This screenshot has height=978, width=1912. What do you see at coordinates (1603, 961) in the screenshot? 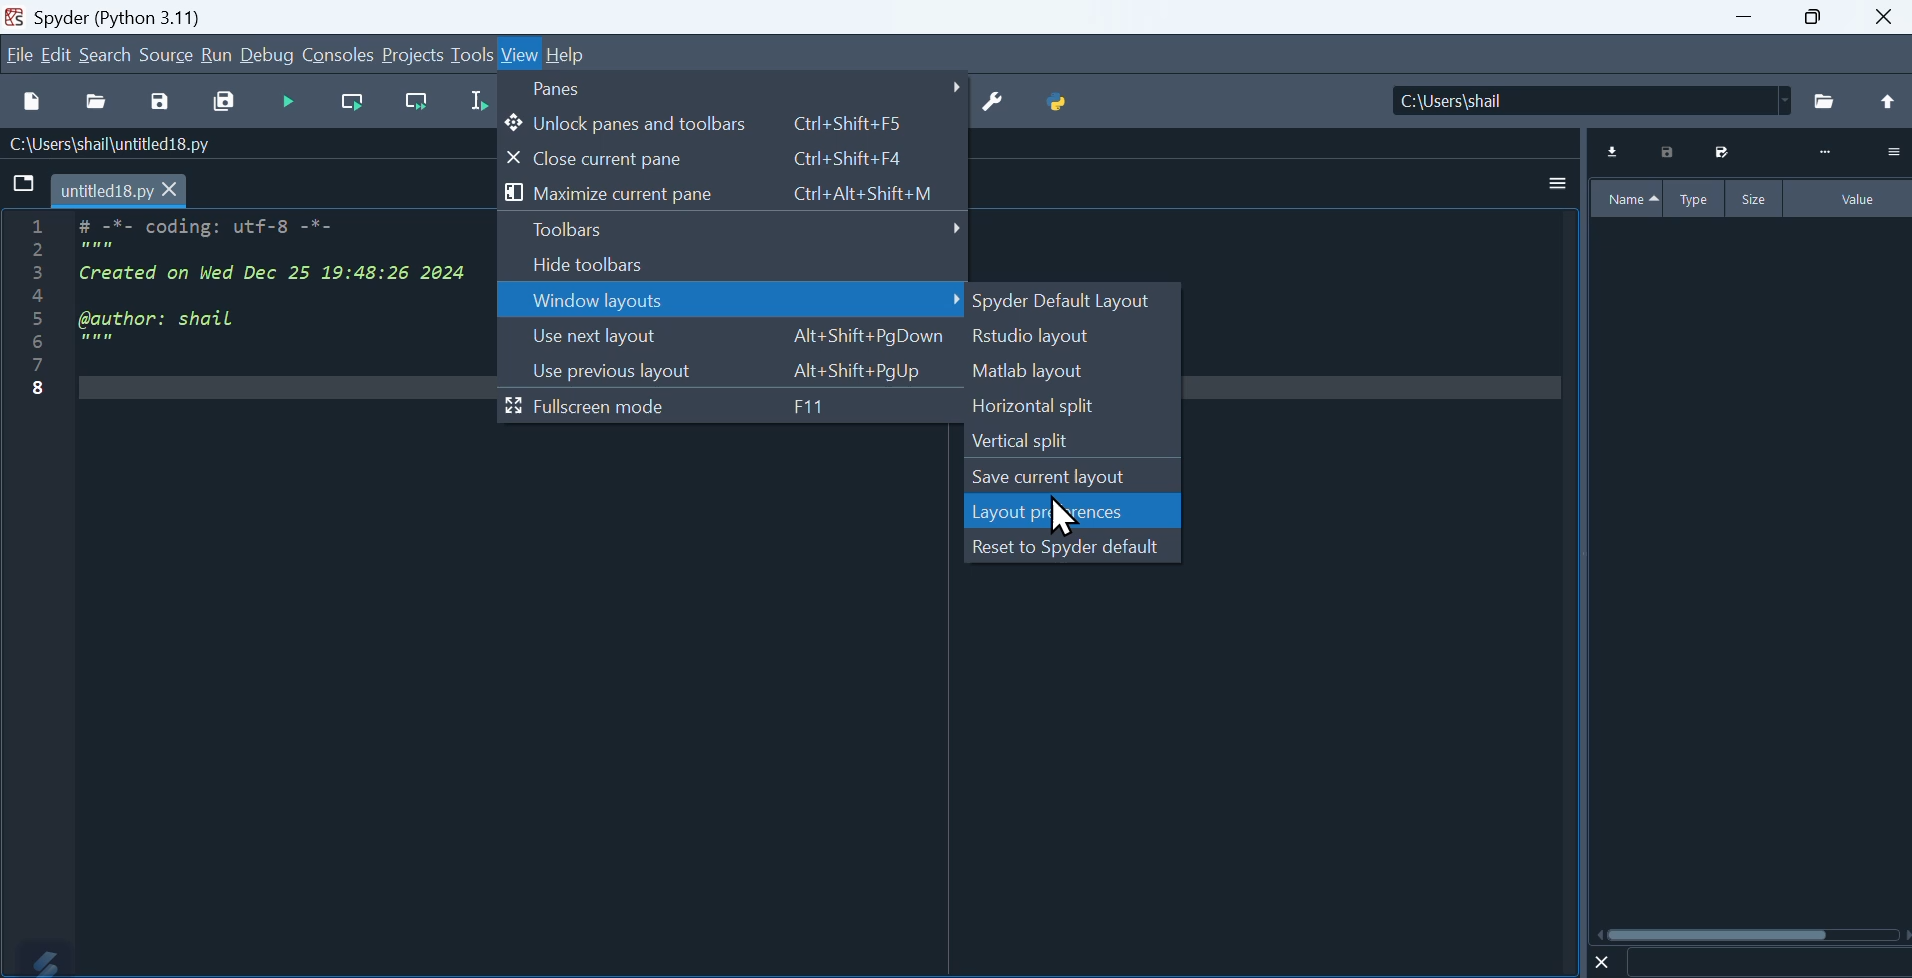
I see `Close` at bounding box center [1603, 961].